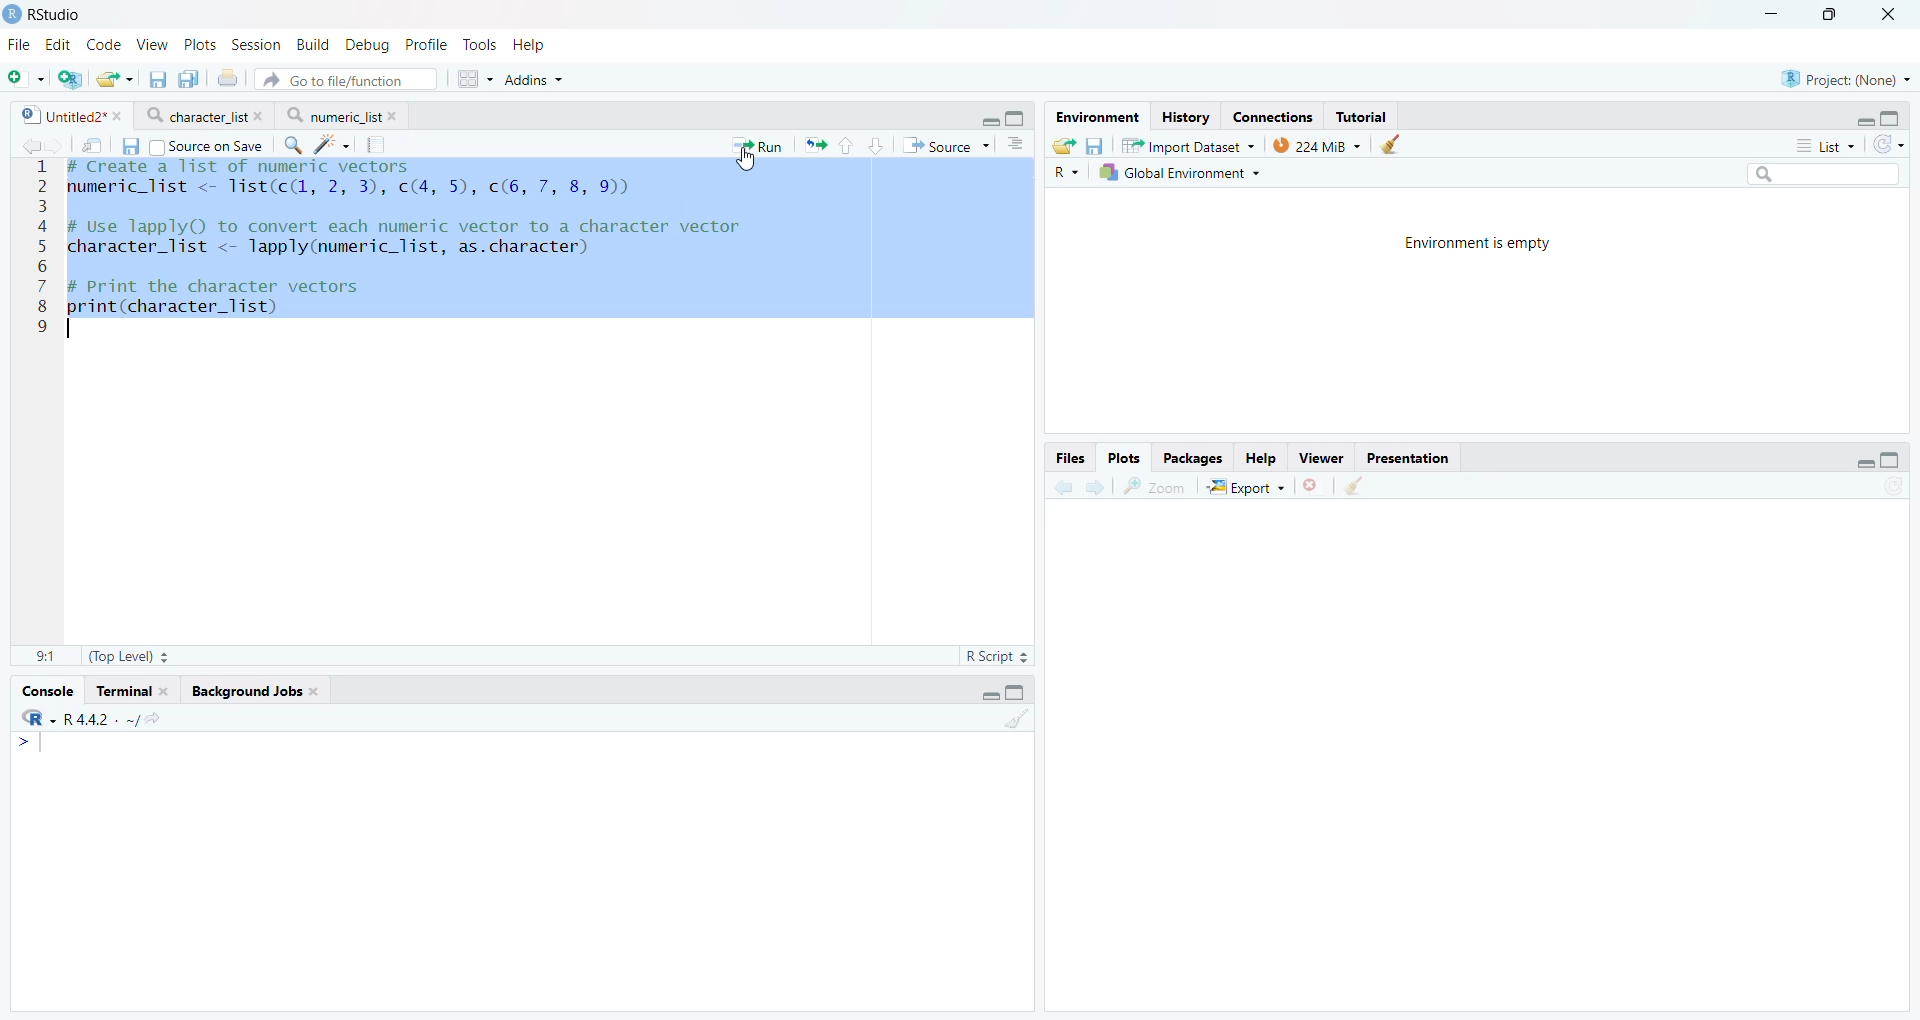  Describe the element at coordinates (129, 146) in the screenshot. I see `Save` at that location.